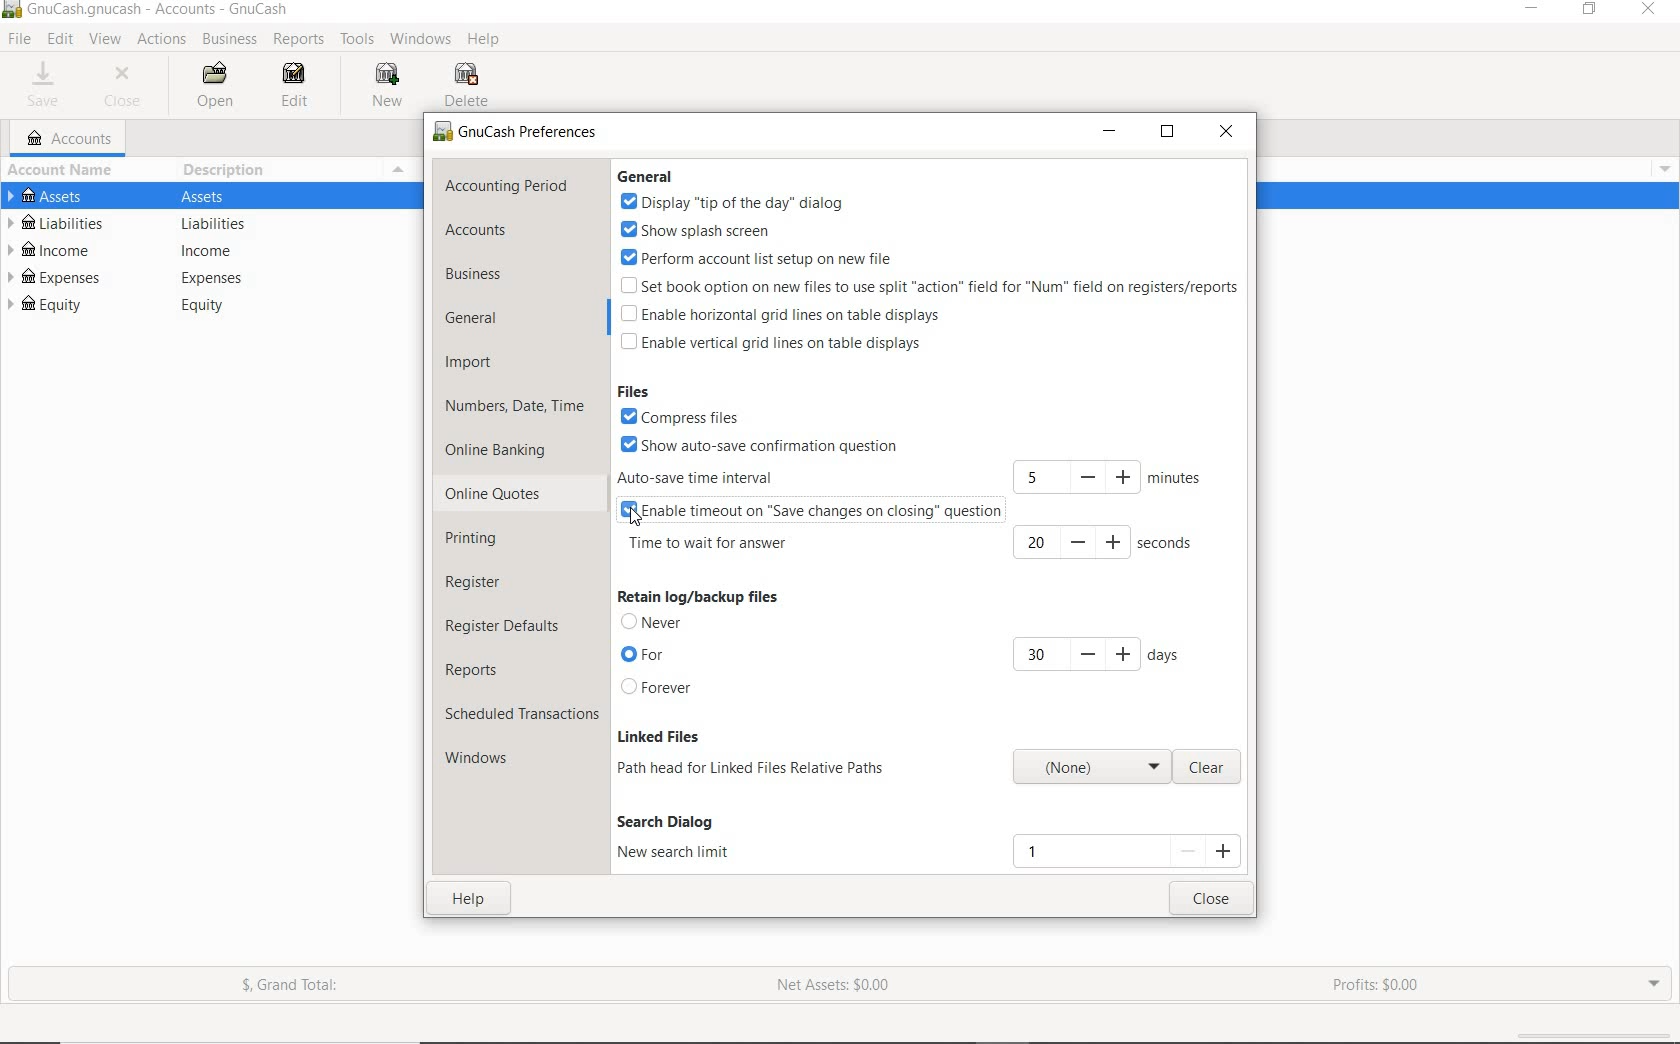 This screenshot has width=1680, height=1044. Describe the element at coordinates (467, 85) in the screenshot. I see `DELETE` at that location.